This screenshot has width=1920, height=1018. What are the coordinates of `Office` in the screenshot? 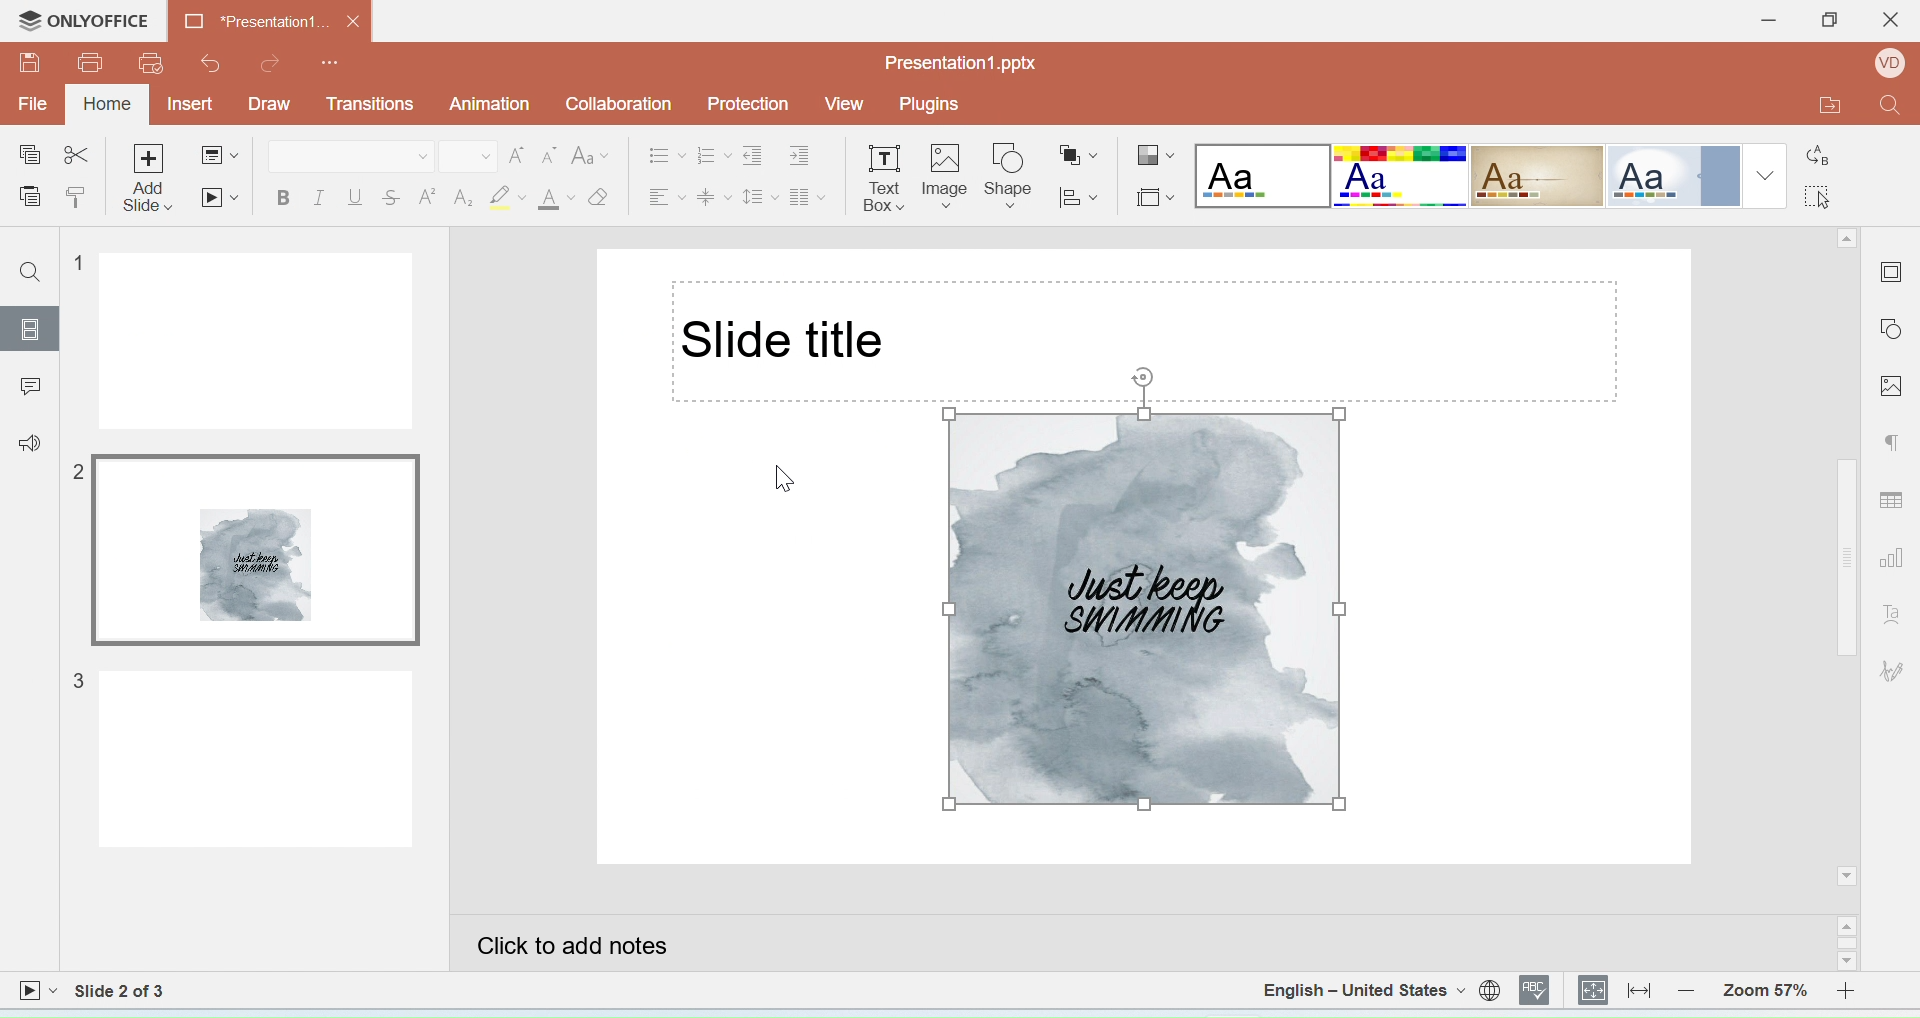 It's located at (1671, 176).